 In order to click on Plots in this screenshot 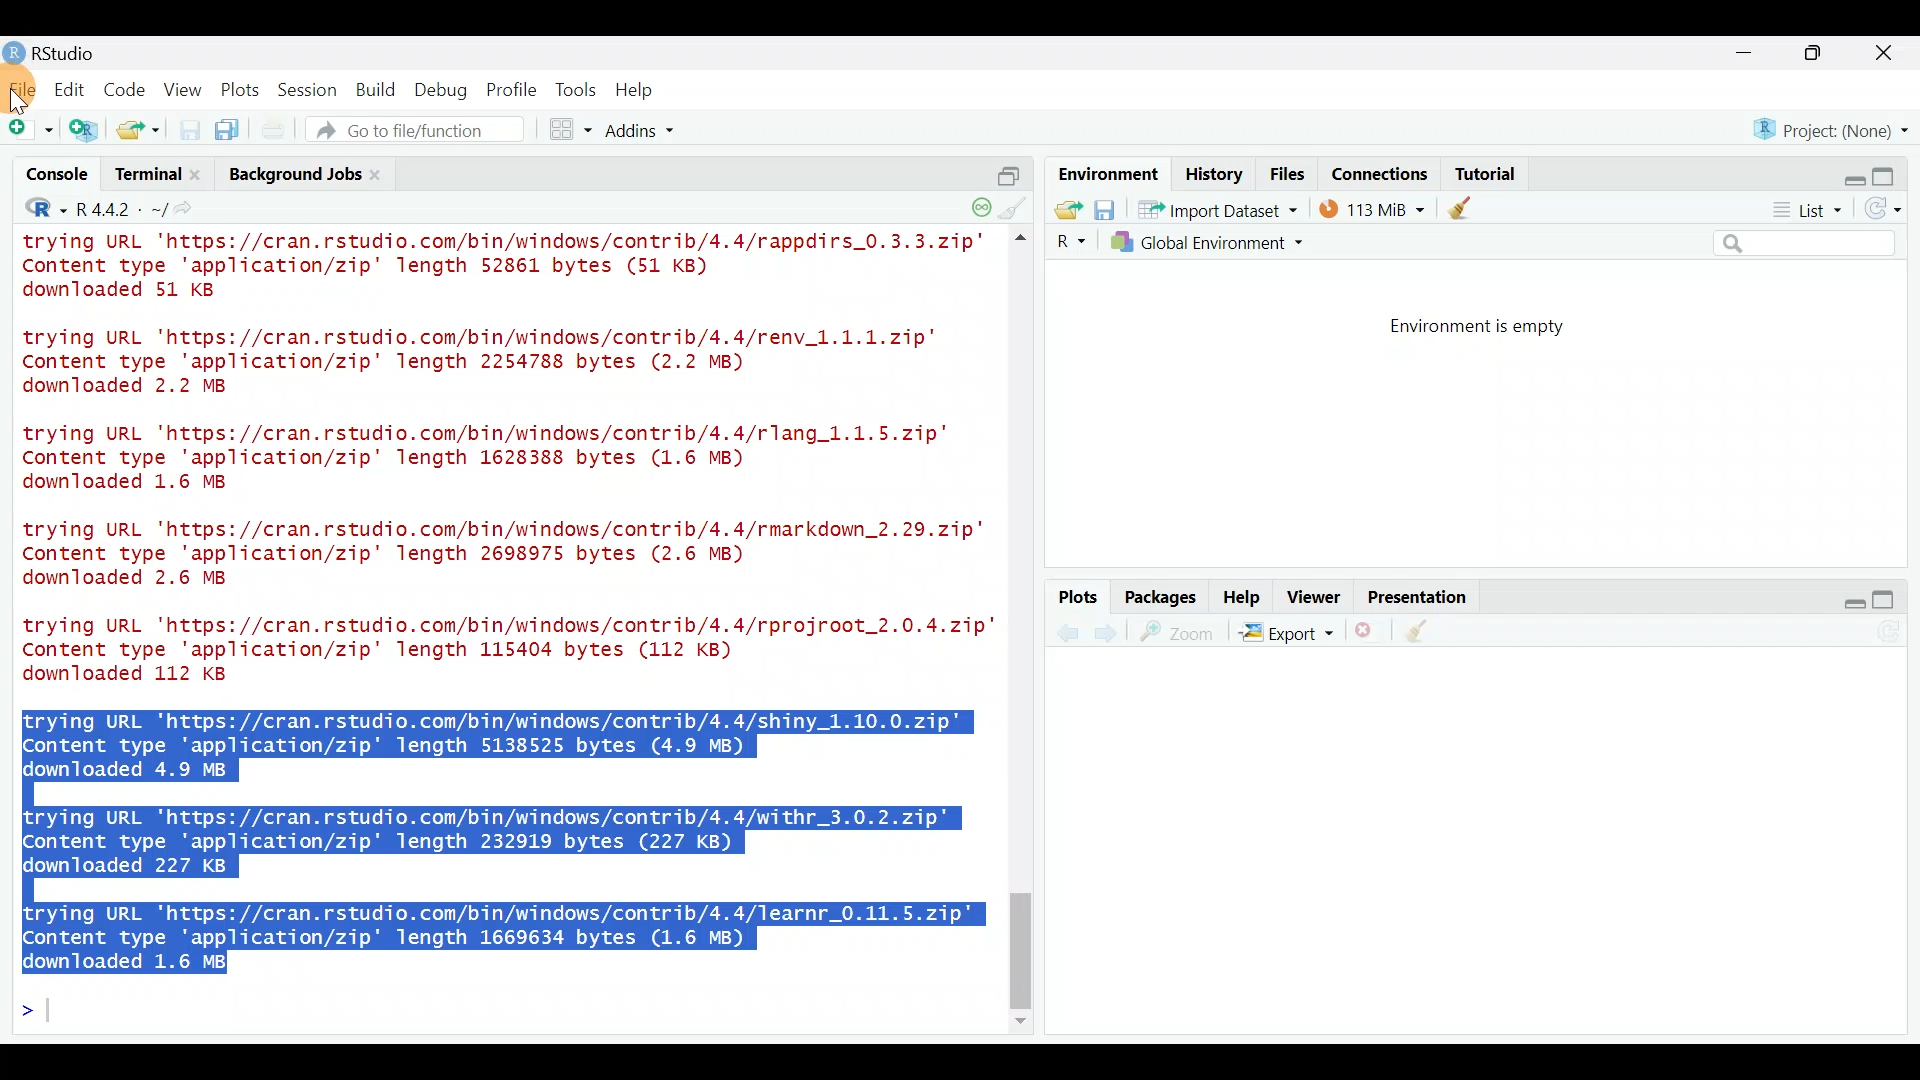, I will do `click(1079, 598)`.